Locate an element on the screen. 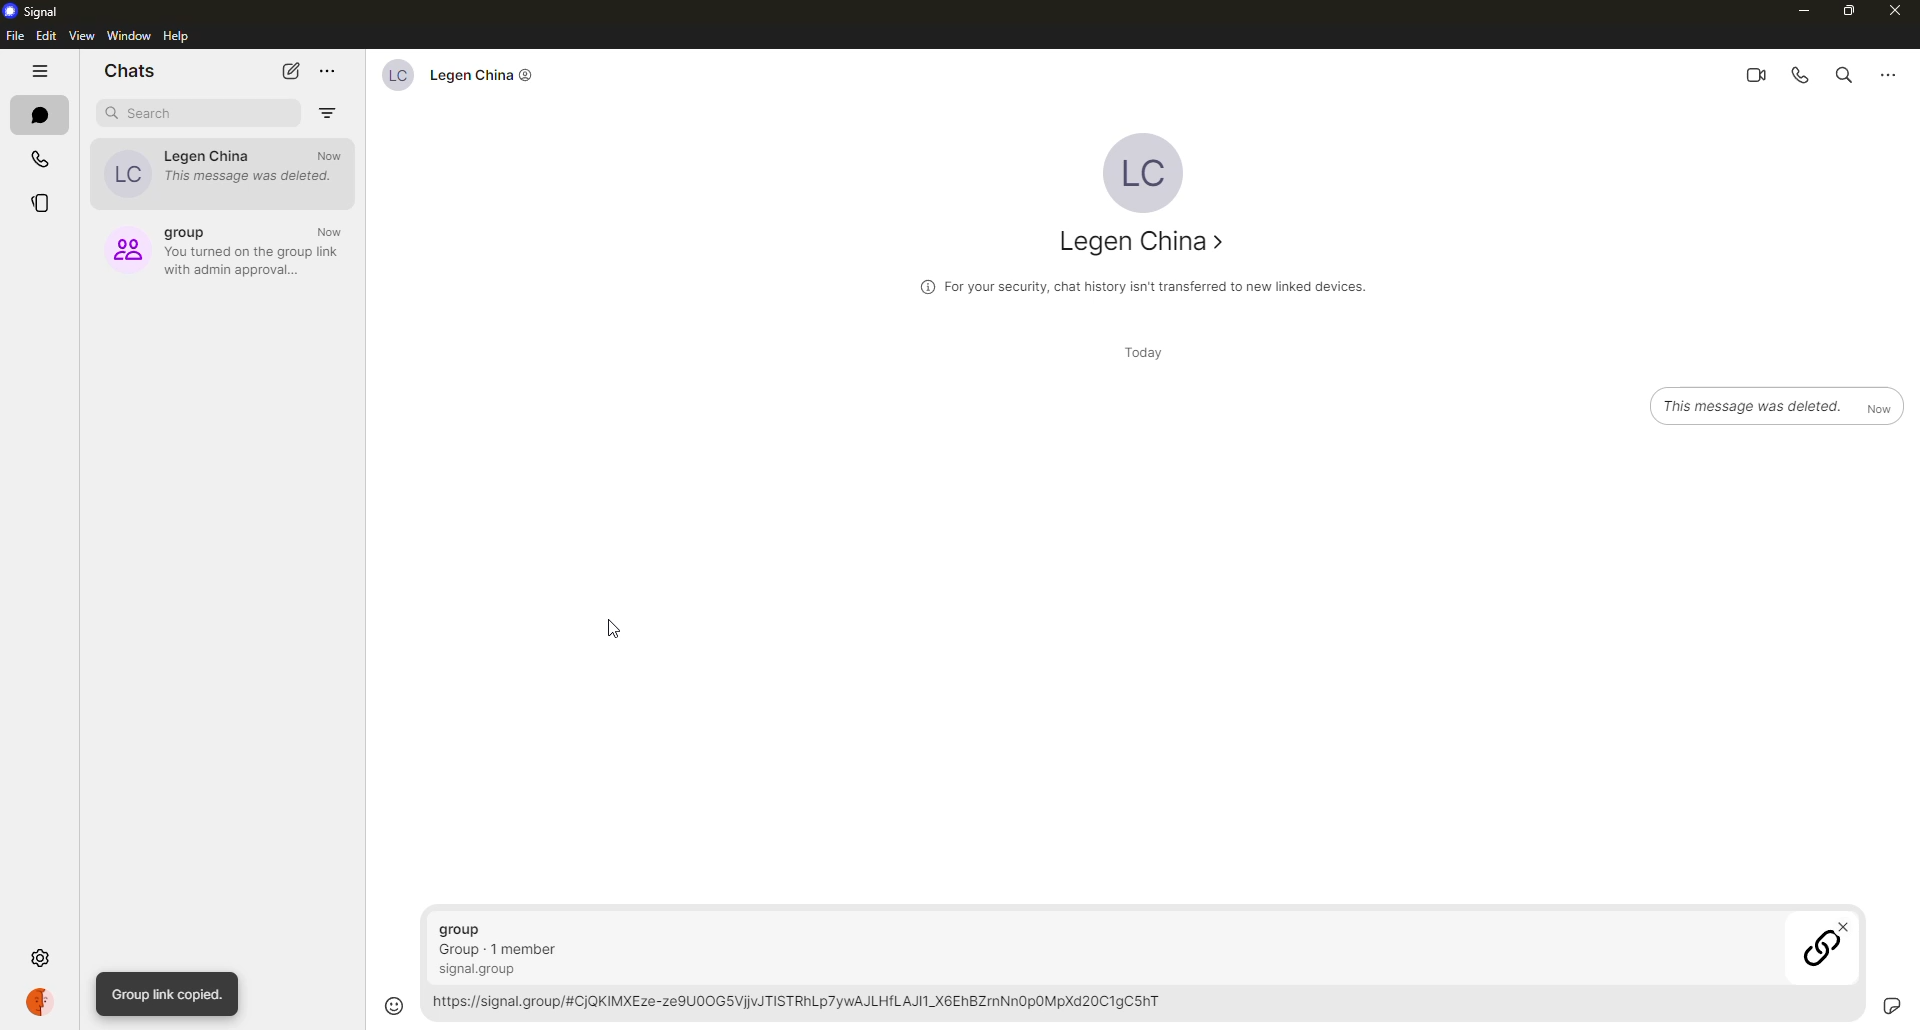 The image size is (1920, 1030). cursor is located at coordinates (618, 636).